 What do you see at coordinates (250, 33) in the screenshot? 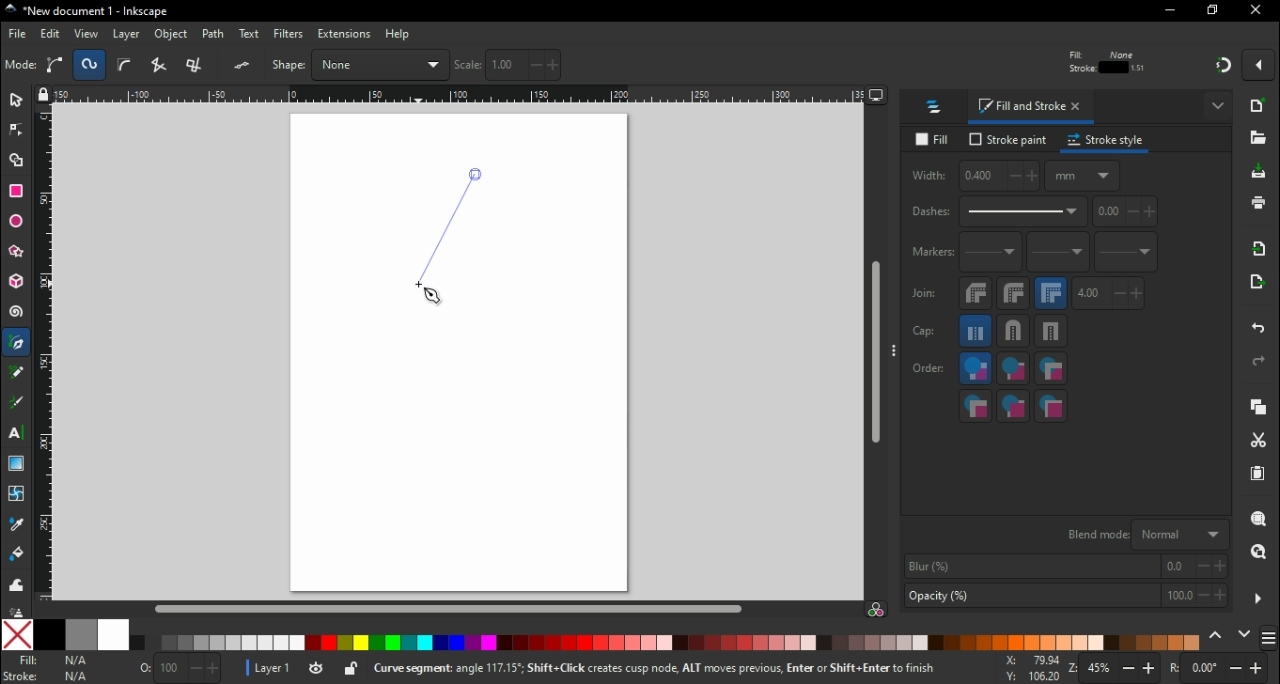
I see `text` at bounding box center [250, 33].